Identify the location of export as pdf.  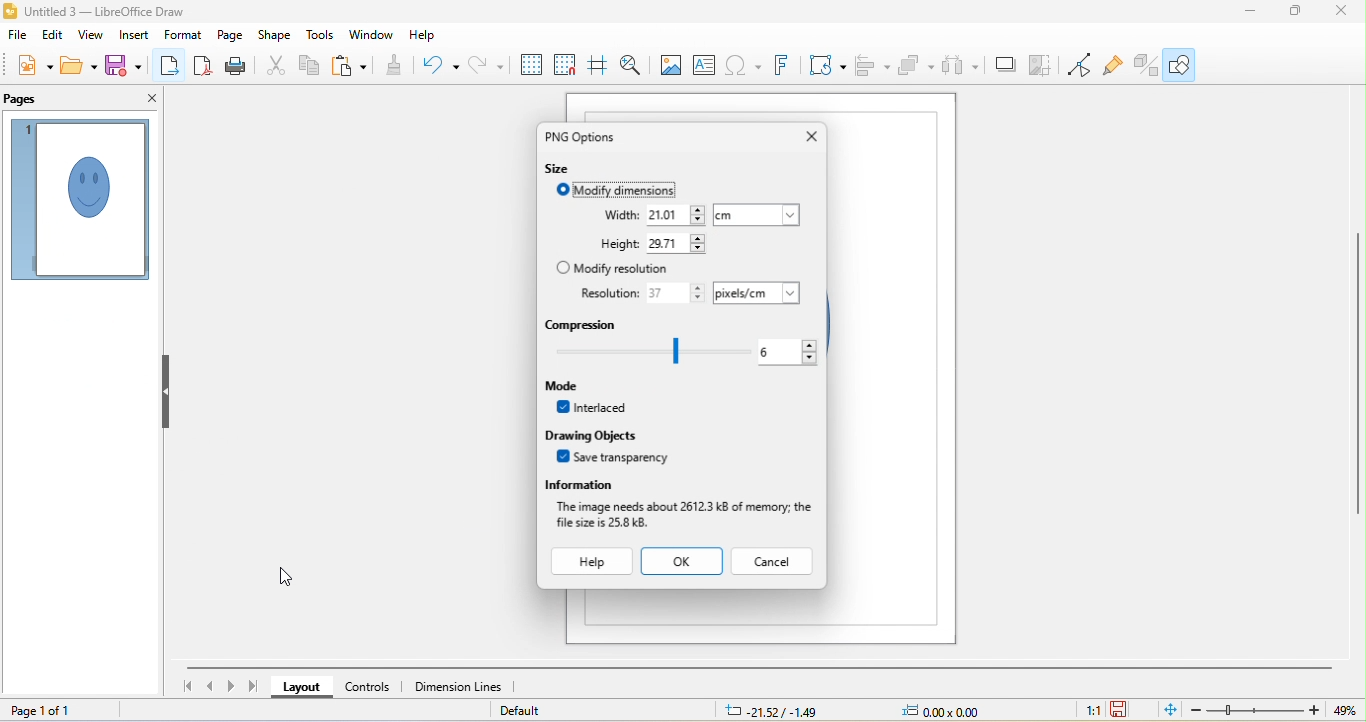
(204, 68).